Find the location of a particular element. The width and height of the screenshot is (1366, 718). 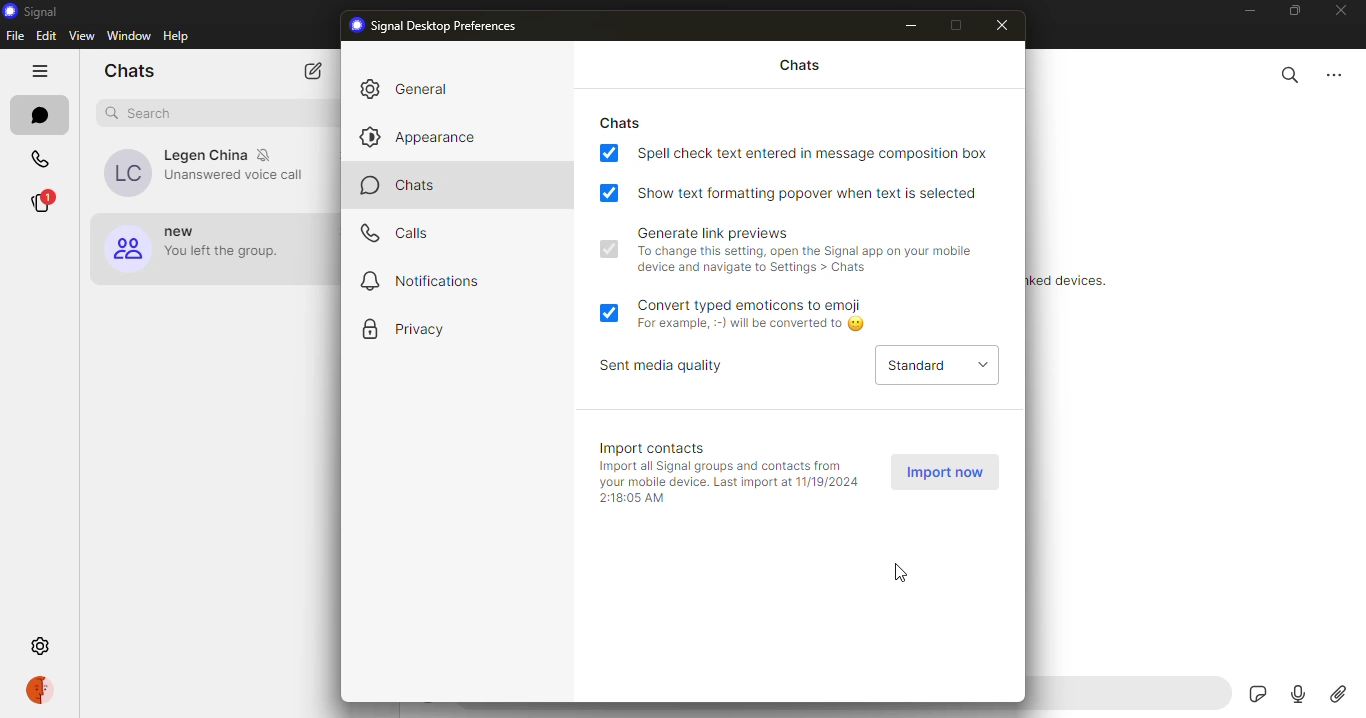

calls is located at coordinates (402, 231).